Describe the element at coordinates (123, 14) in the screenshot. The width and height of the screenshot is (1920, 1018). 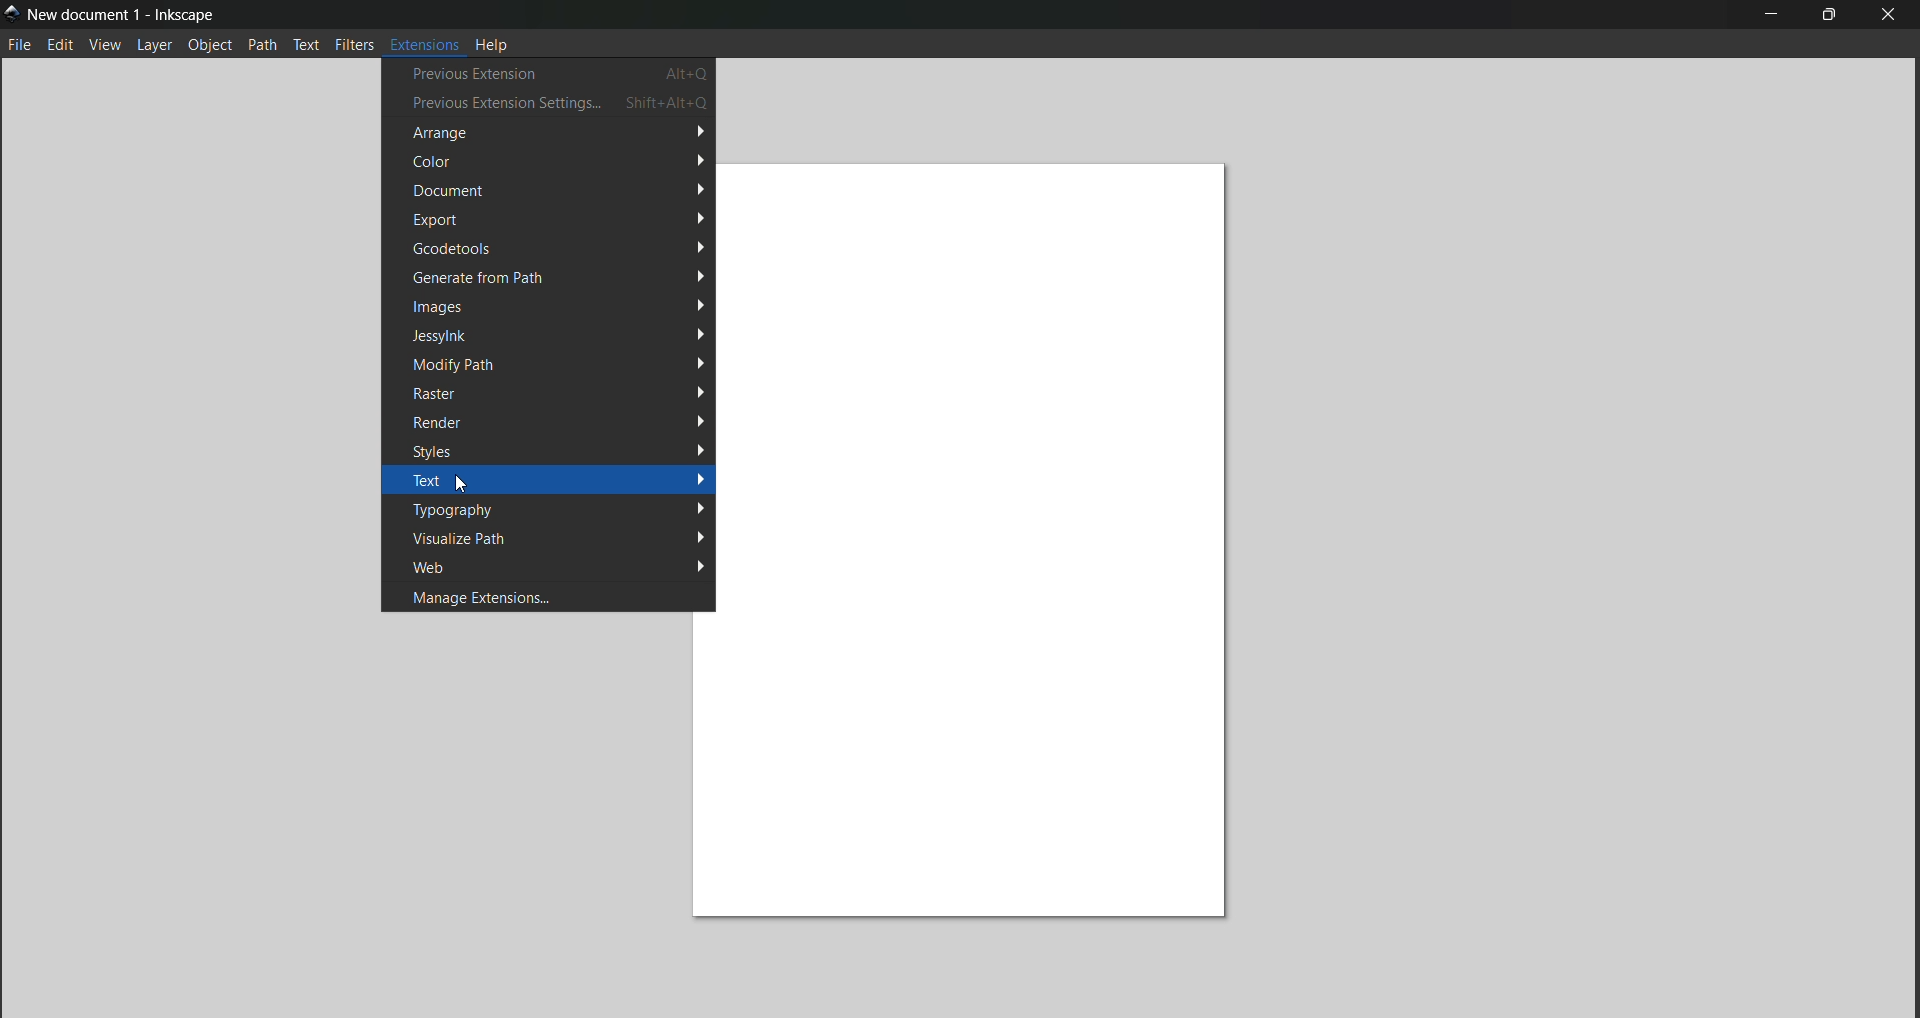
I see `view document-1 Inkspace` at that location.